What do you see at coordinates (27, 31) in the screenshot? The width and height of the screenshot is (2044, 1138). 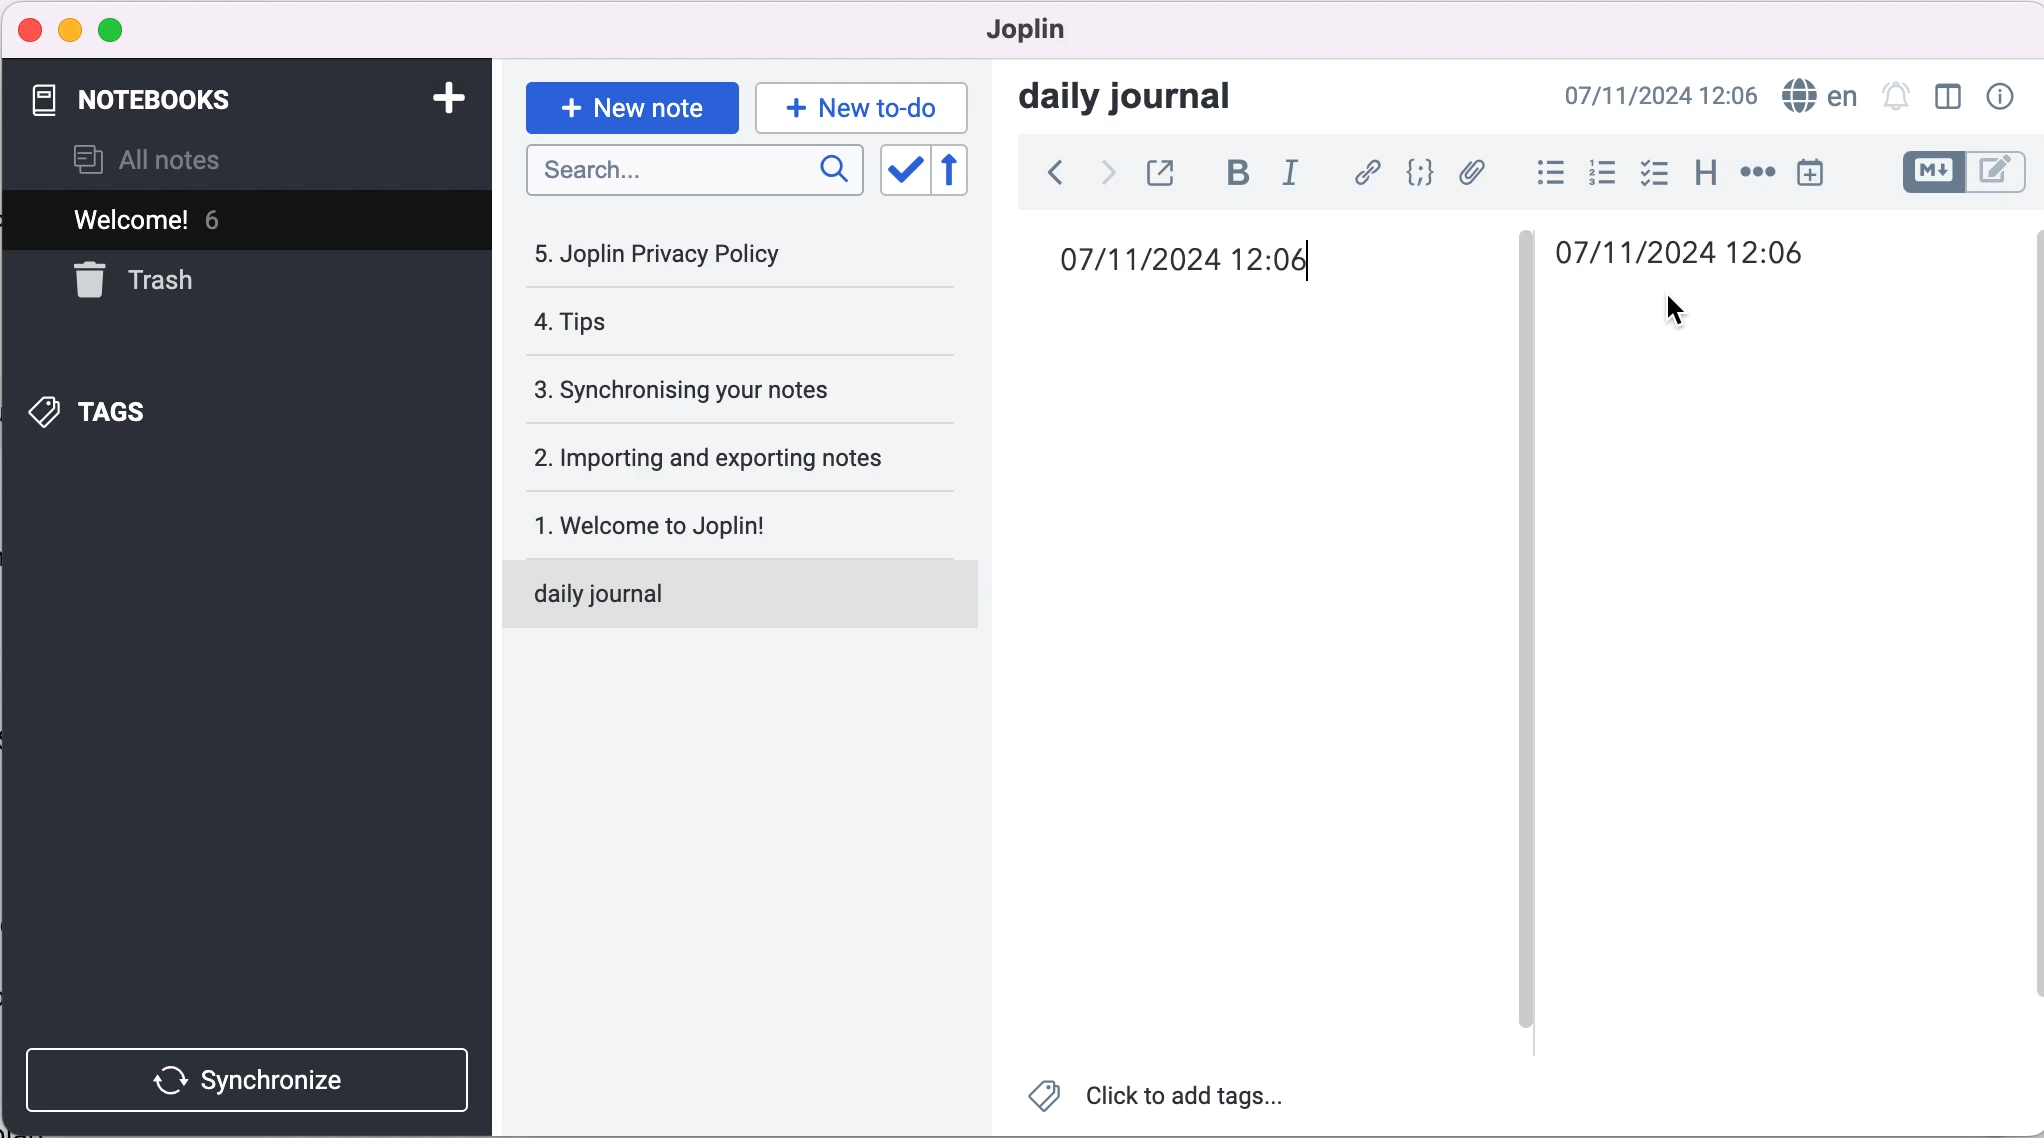 I see `close` at bounding box center [27, 31].